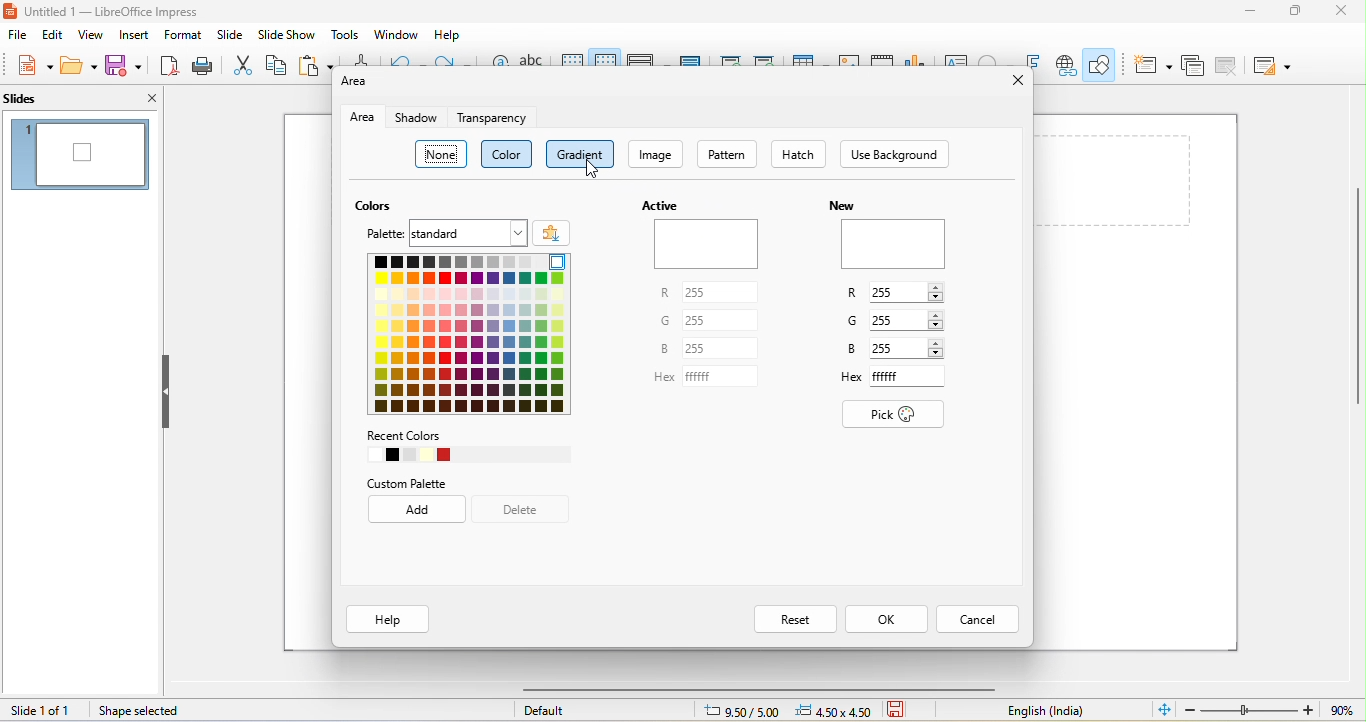 The height and width of the screenshot is (722, 1366). What do you see at coordinates (664, 294) in the screenshot?
I see `R` at bounding box center [664, 294].